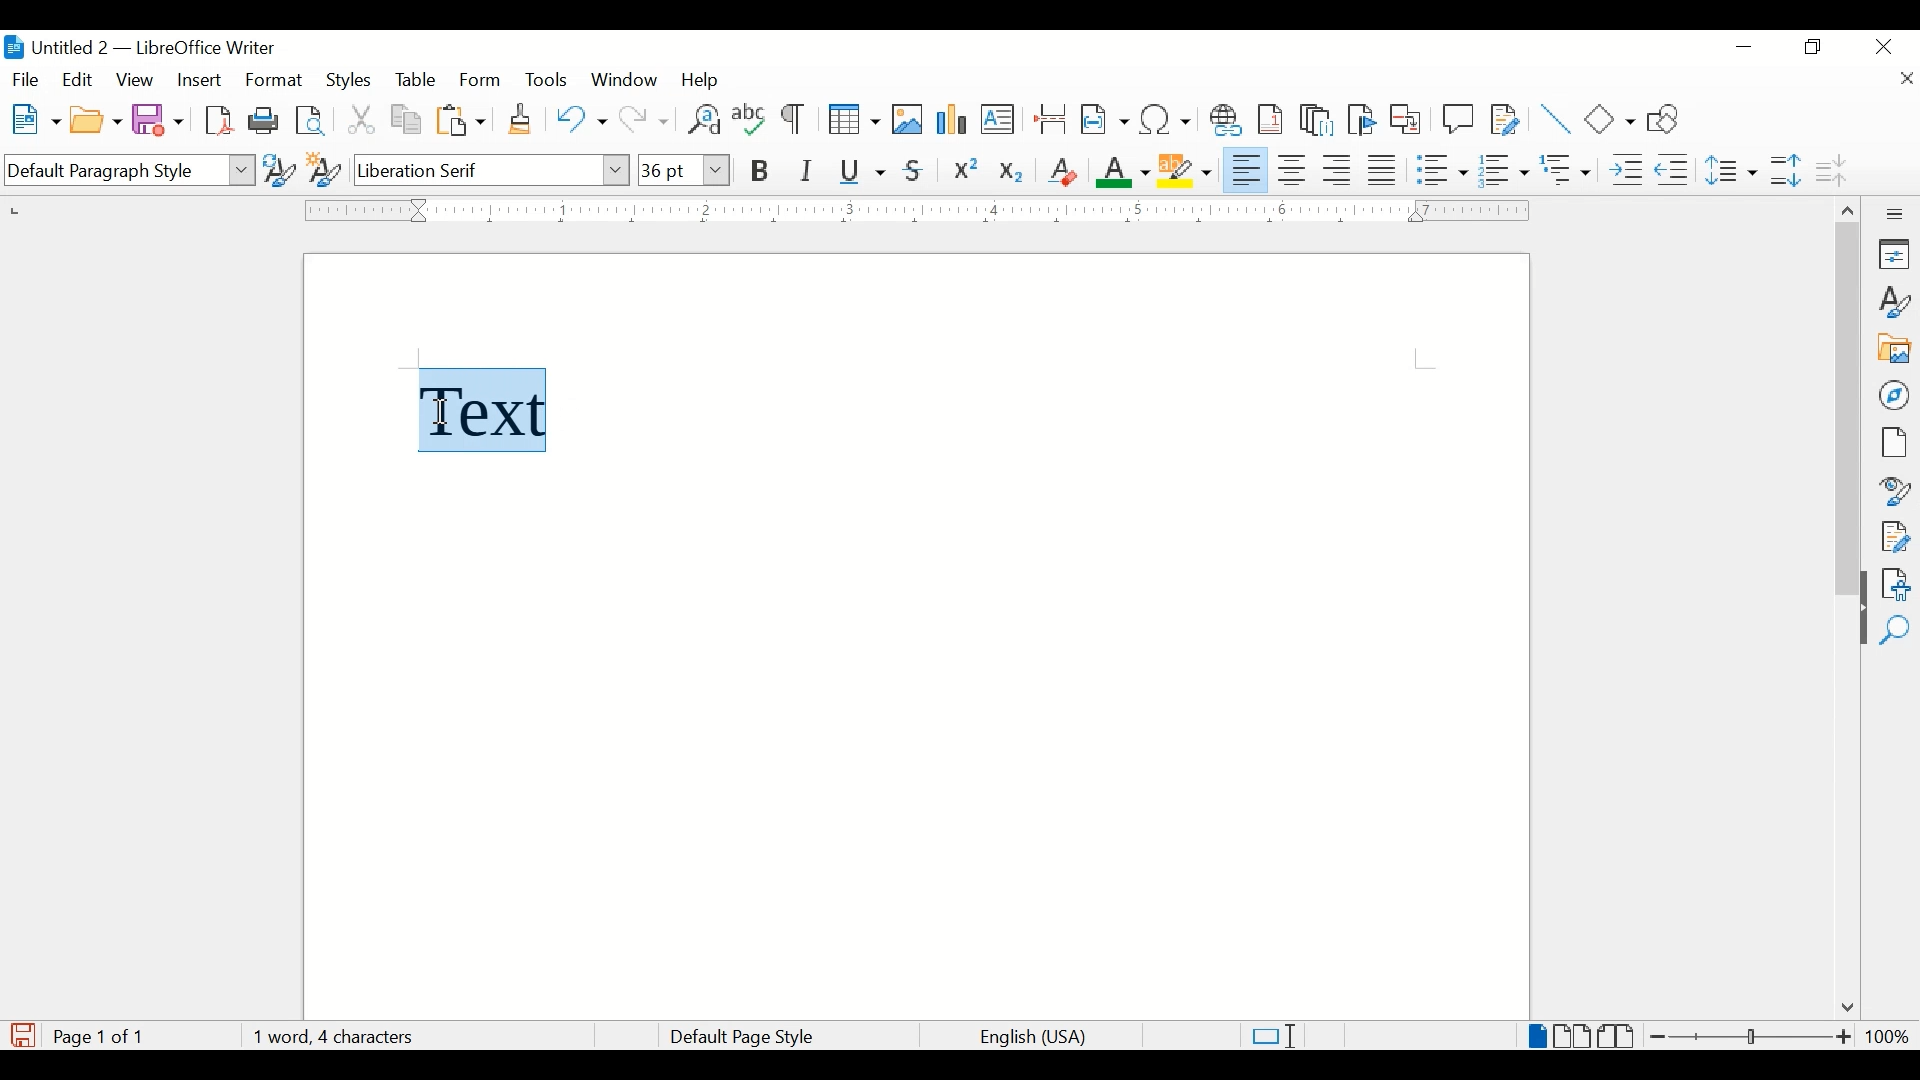 Image resolution: width=1920 pixels, height=1080 pixels. What do you see at coordinates (1013, 175) in the screenshot?
I see `subscript` at bounding box center [1013, 175].